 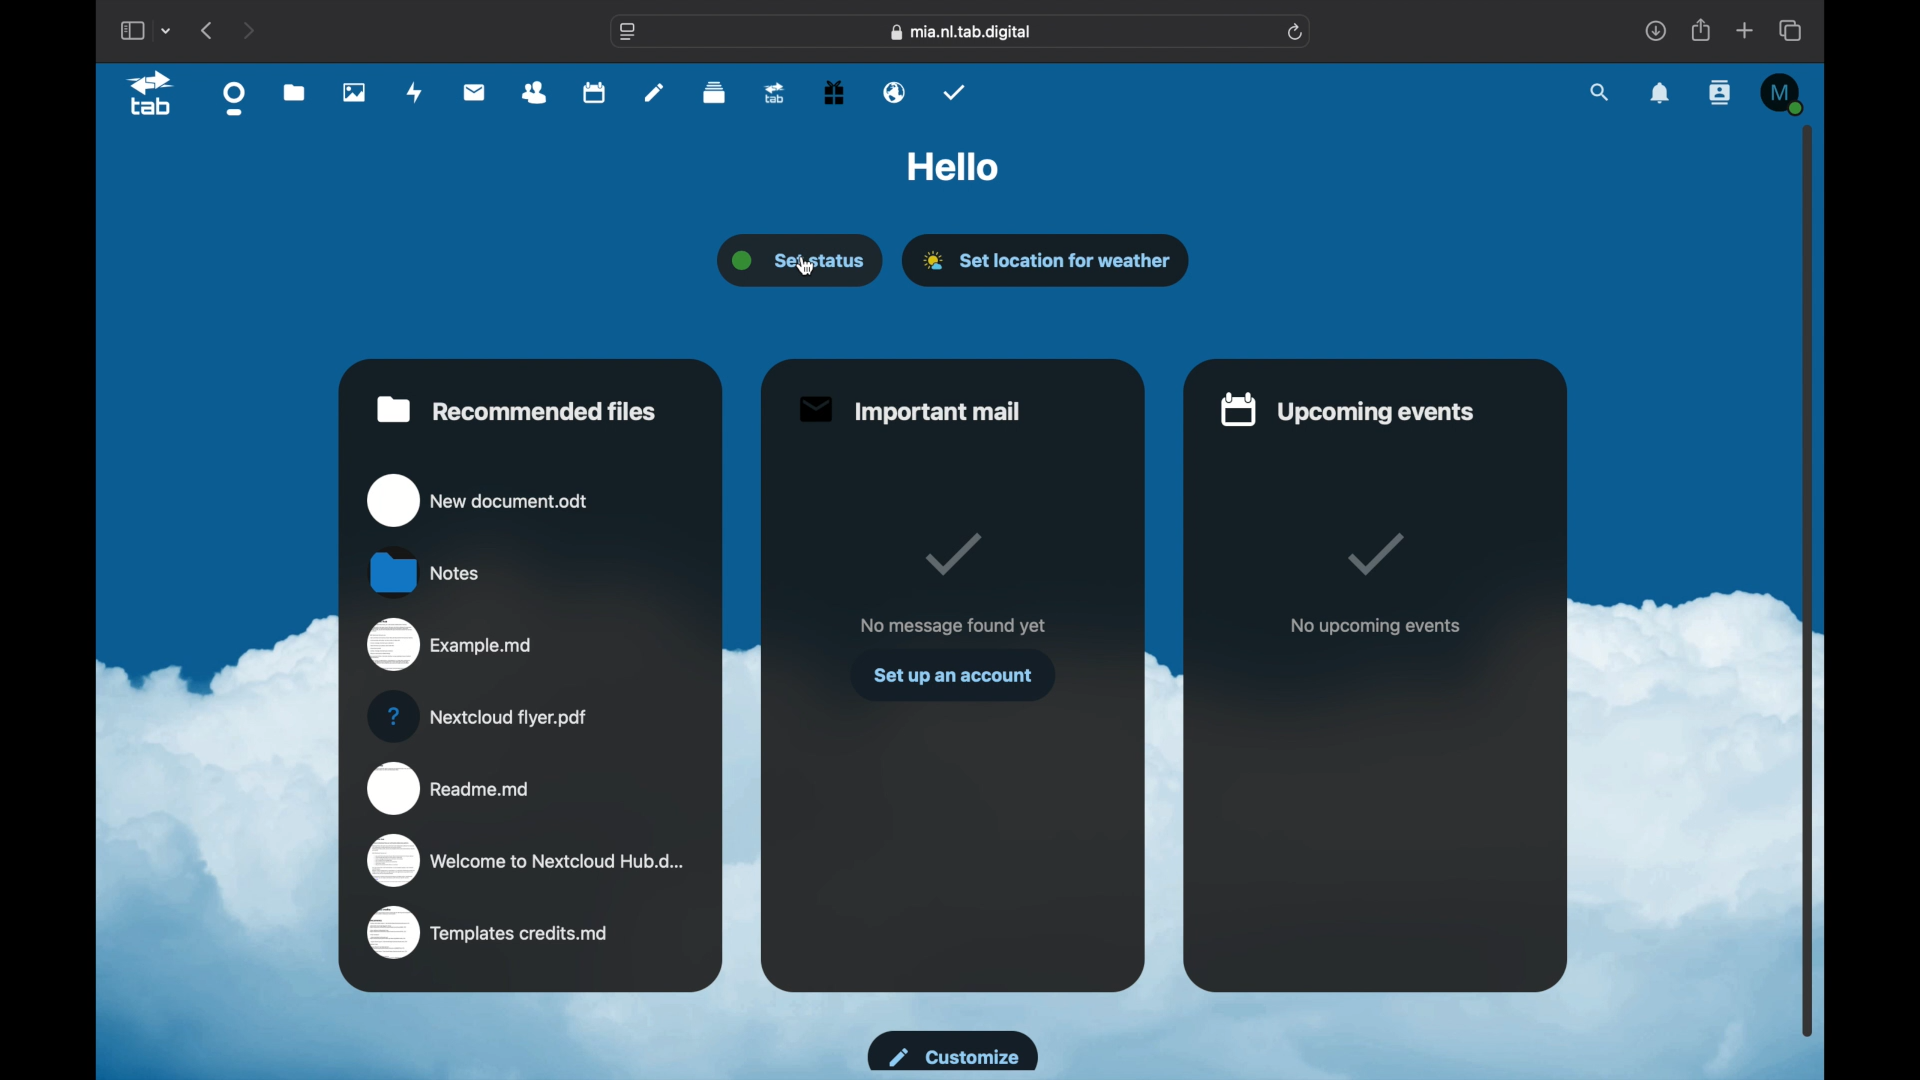 I want to click on refresh, so click(x=1297, y=33).